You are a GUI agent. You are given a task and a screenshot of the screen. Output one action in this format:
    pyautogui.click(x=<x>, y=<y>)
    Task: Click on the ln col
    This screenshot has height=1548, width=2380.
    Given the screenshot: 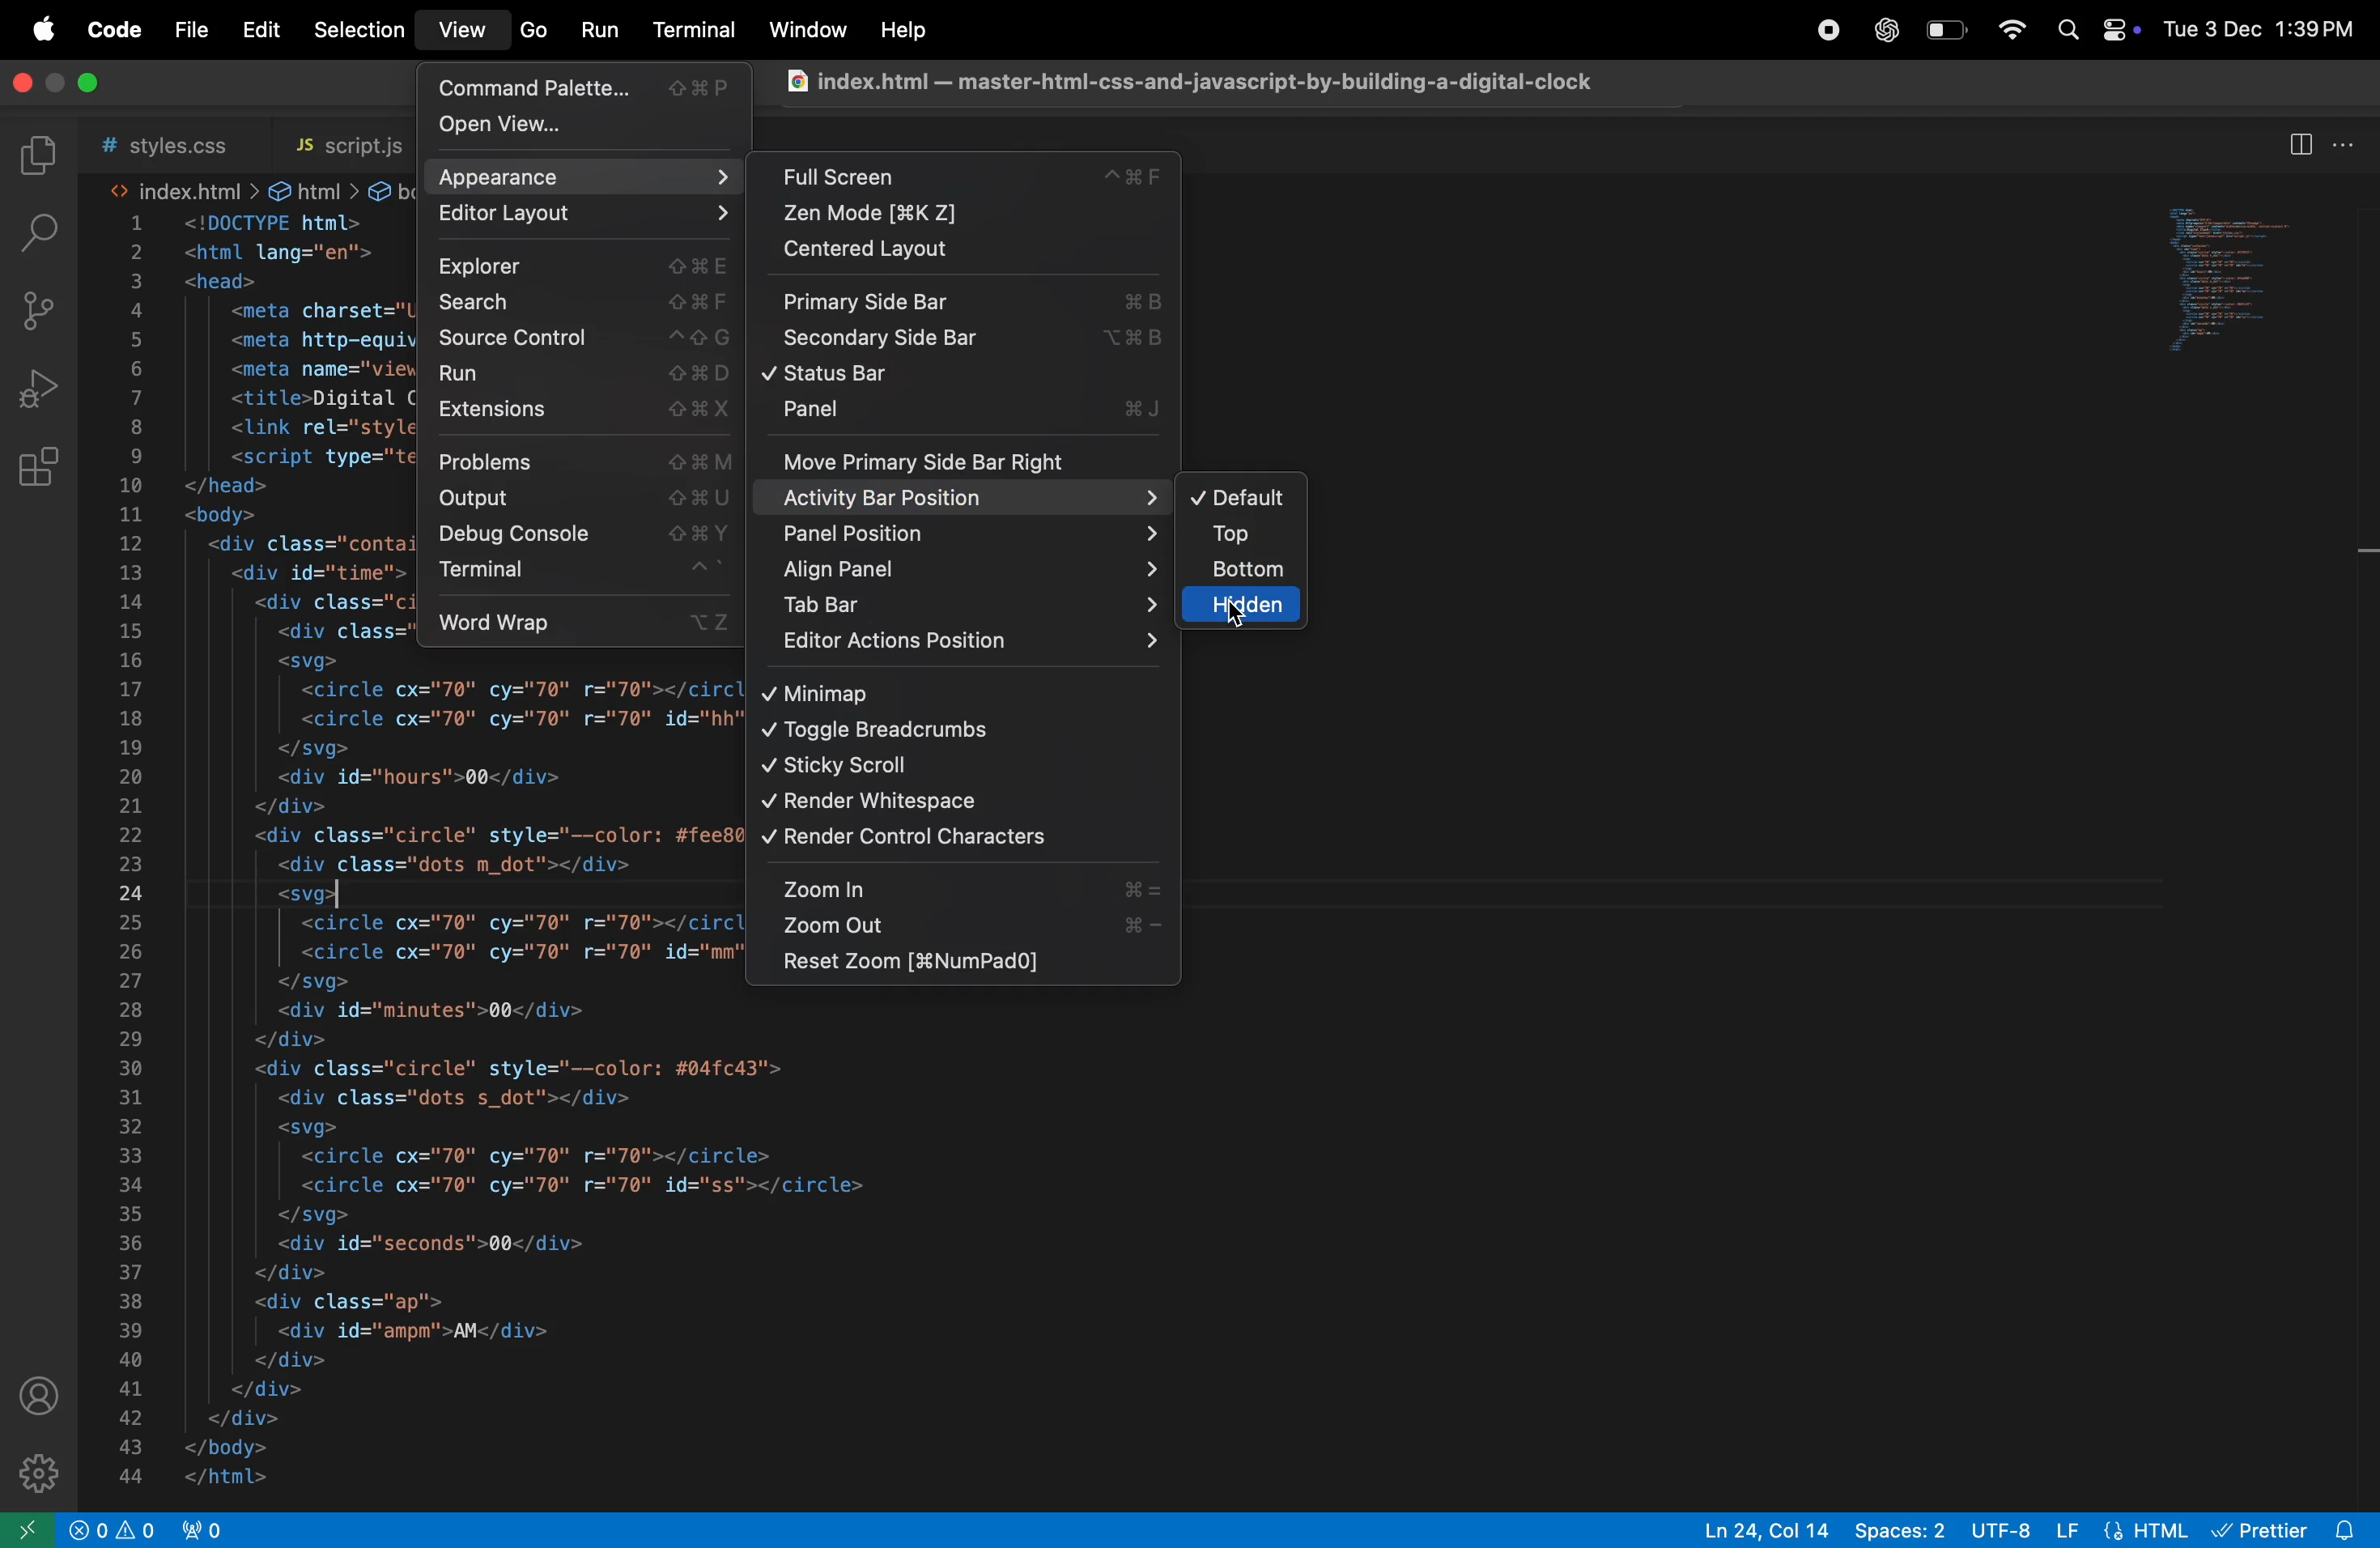 What is the action you would take?
    pyautogui.click(x=1753, y=1531)
    